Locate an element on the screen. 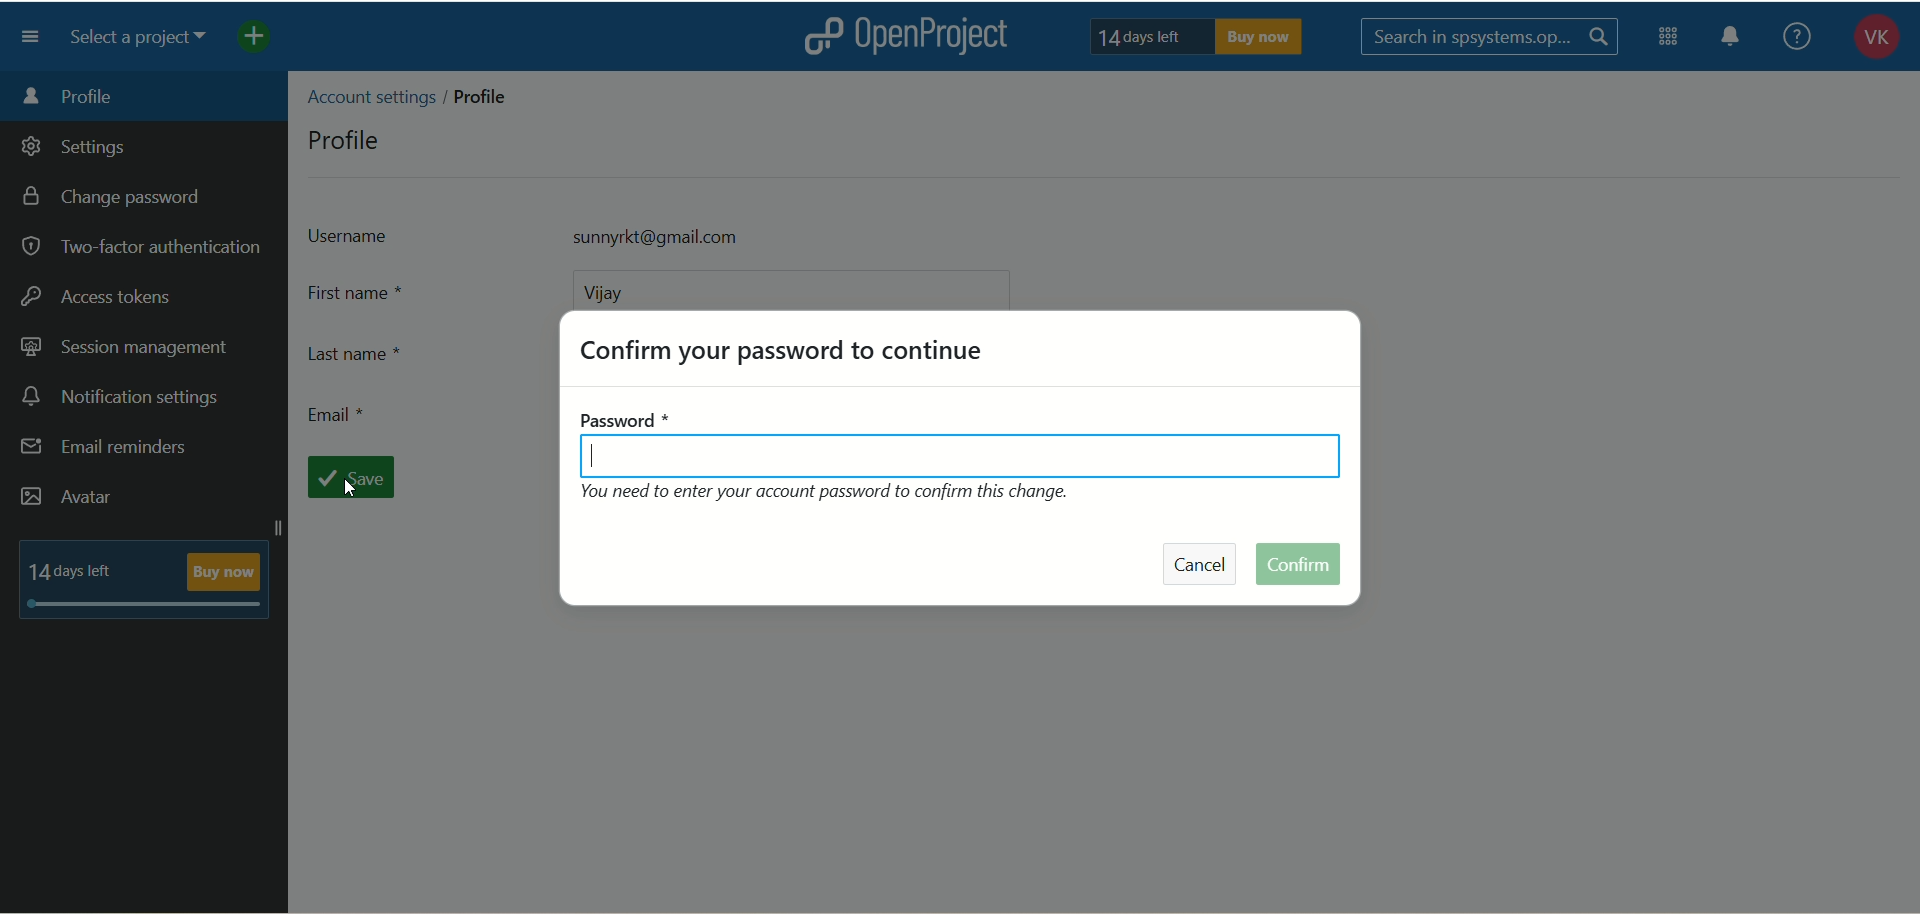 Image resolution: width=1920 pixels, height=914 pixels. menu is located at coordinates (36, 37).